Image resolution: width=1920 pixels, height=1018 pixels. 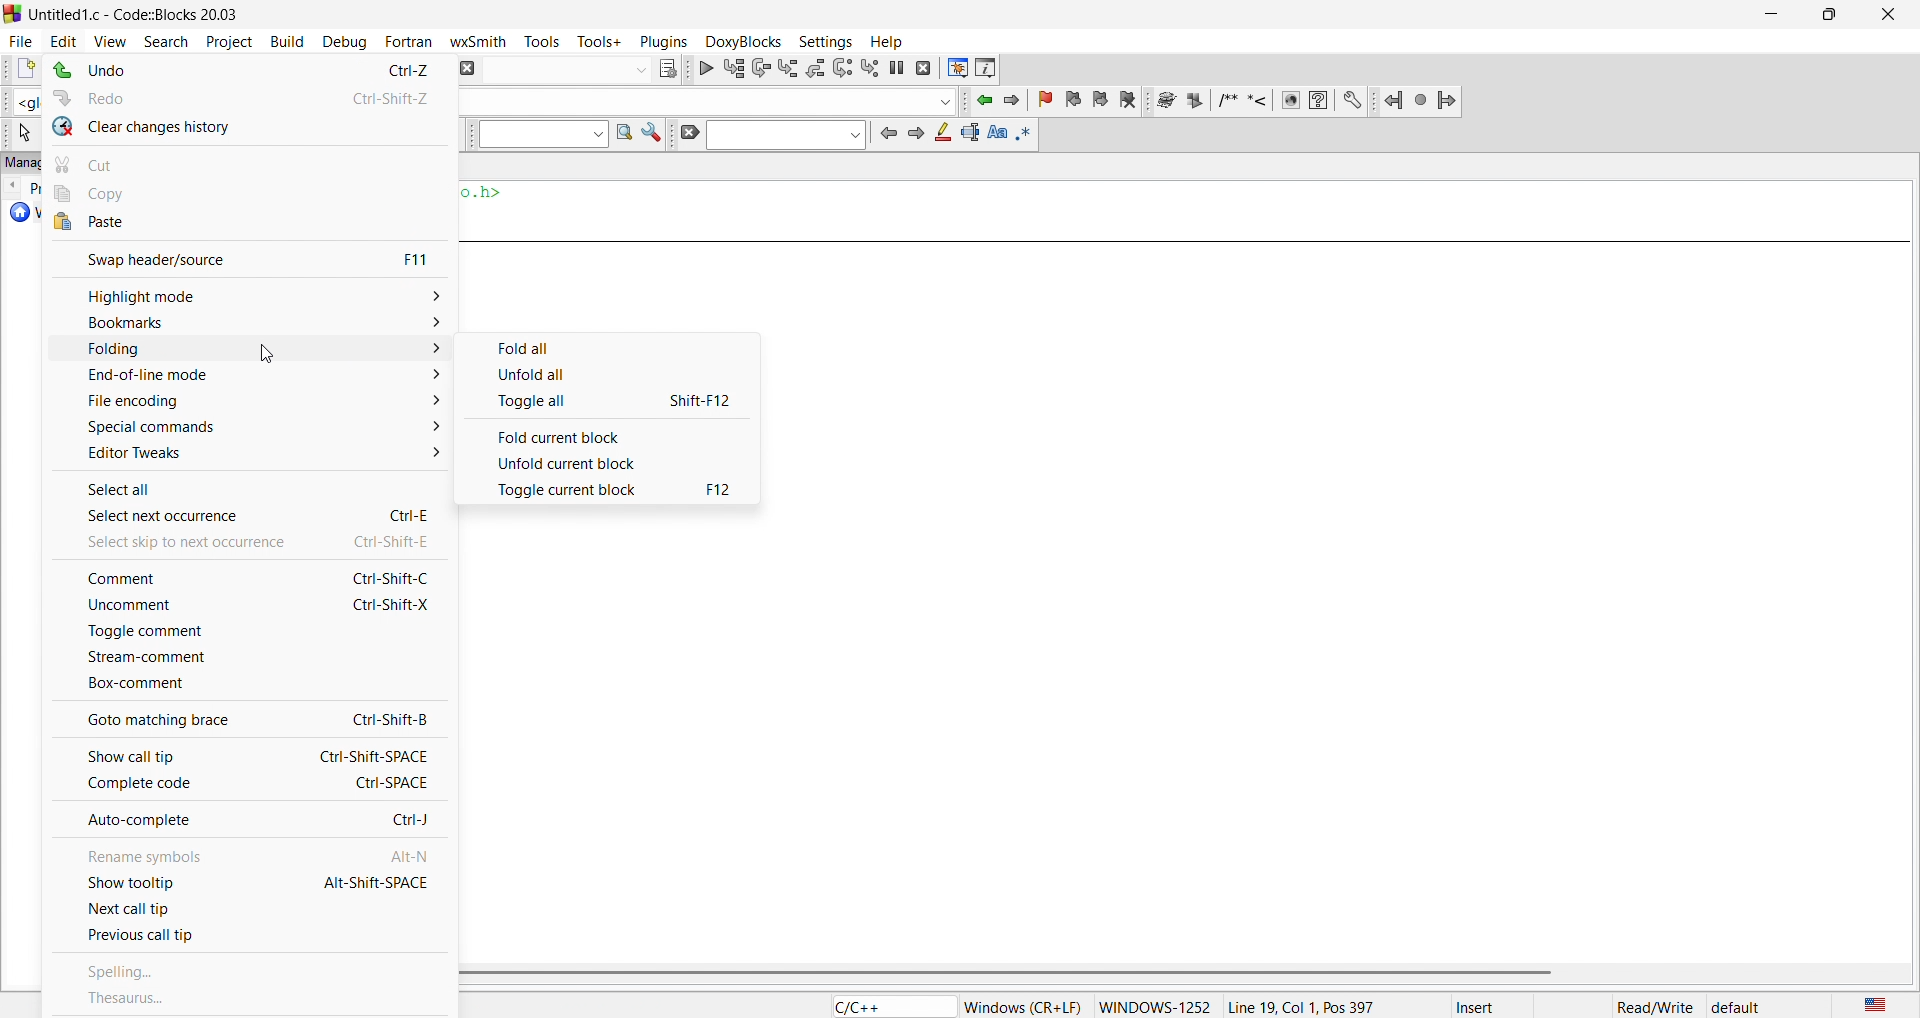 I want to click on help, so click(x=1318, y=100).